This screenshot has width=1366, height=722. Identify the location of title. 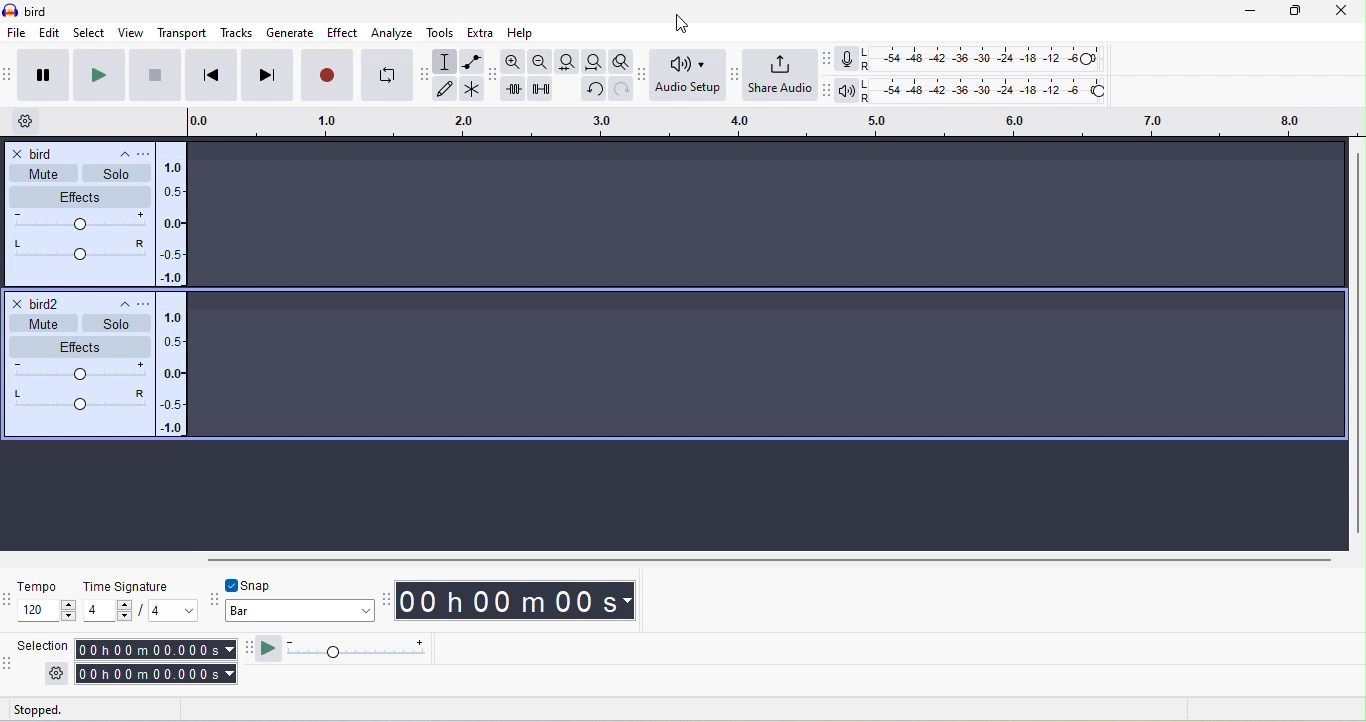
(40, 12).